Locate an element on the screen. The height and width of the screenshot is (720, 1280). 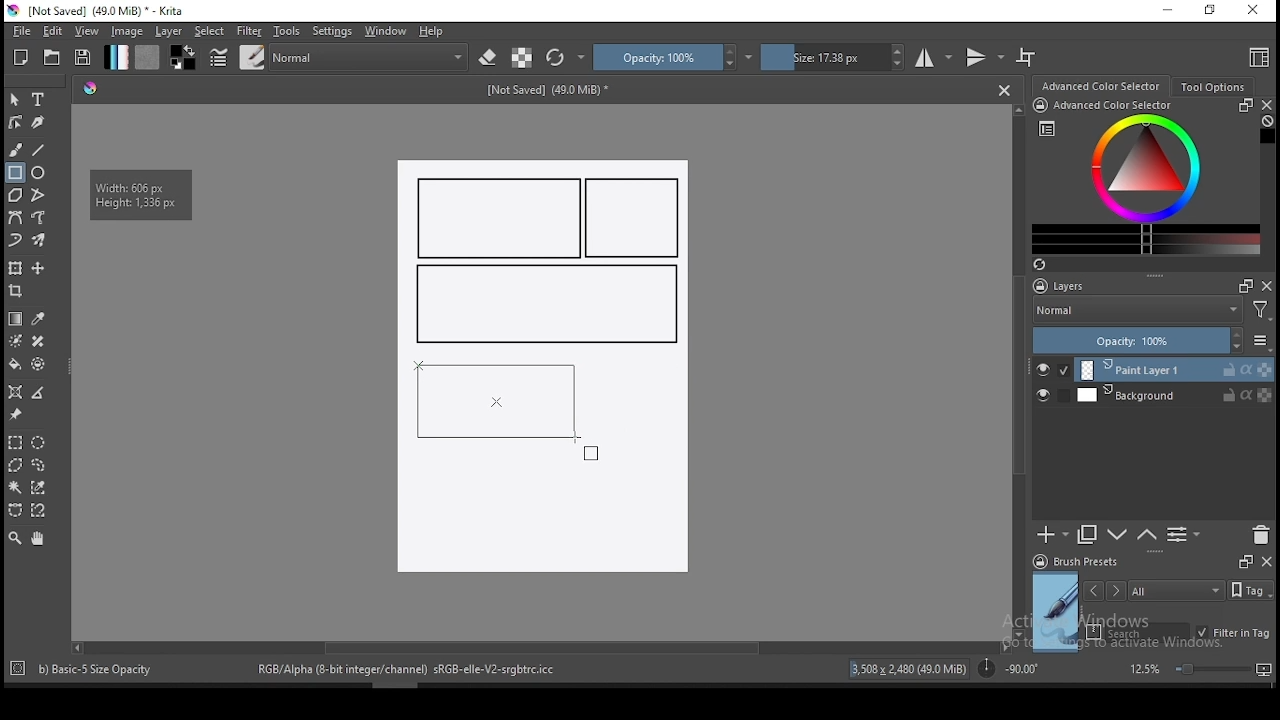
move a layer is located at coordinates (38, 269).